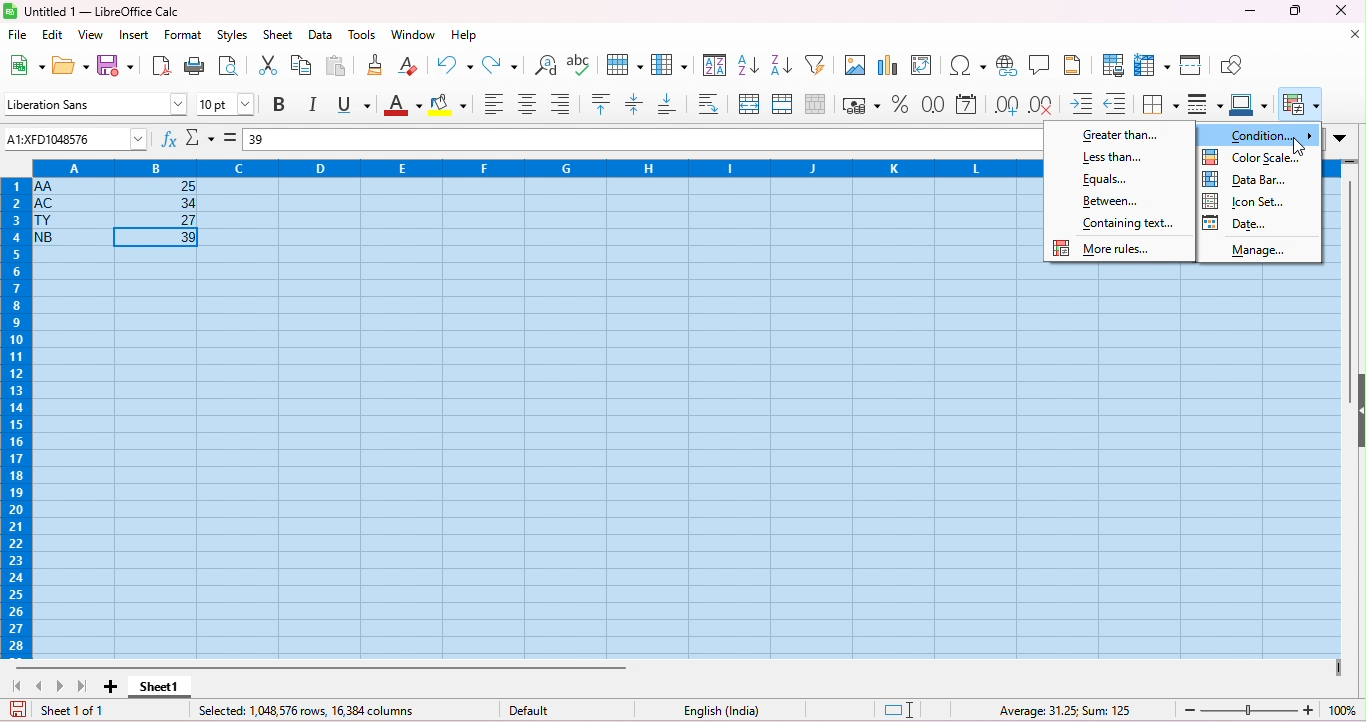 Image resolution: width=1366 pixels, height=722 pixels. Describe the element at coordinates (601, 103) in the screenshot. I see `align top` at that location.